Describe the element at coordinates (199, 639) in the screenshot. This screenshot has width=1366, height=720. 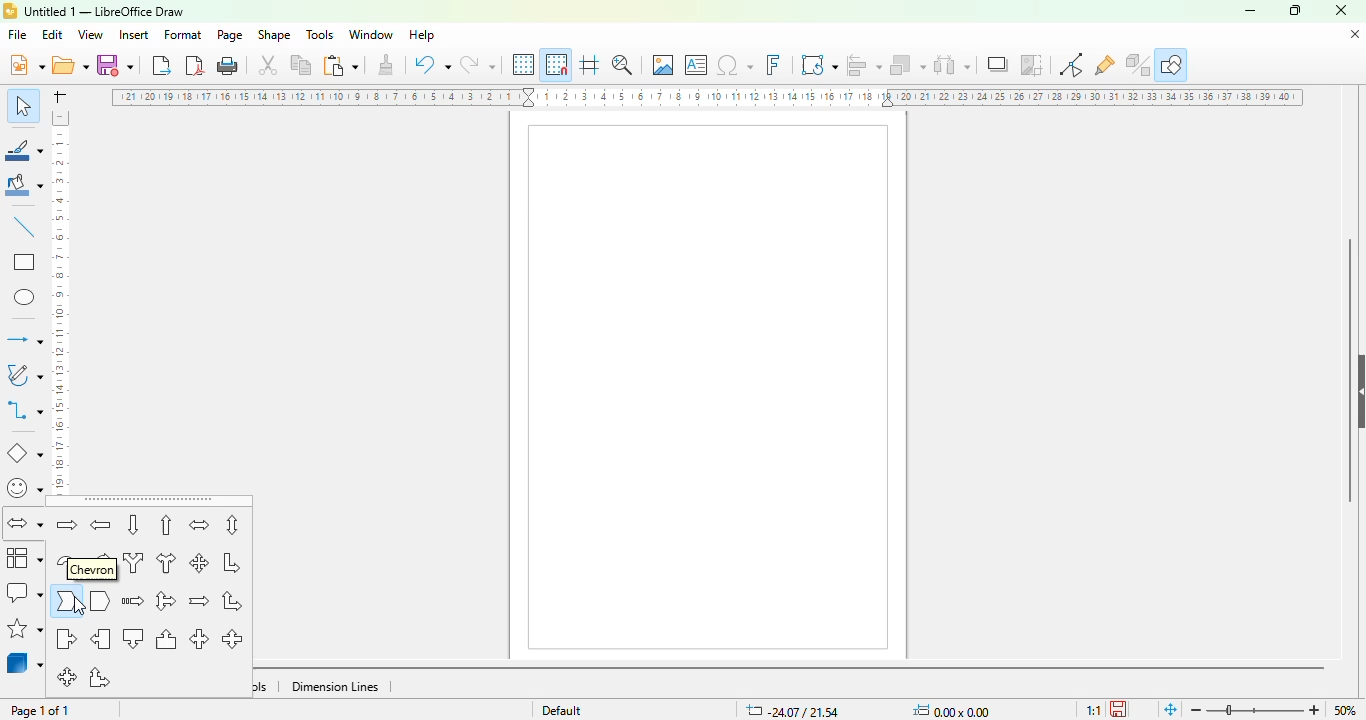
I see `left and right arrow callout` at that location.